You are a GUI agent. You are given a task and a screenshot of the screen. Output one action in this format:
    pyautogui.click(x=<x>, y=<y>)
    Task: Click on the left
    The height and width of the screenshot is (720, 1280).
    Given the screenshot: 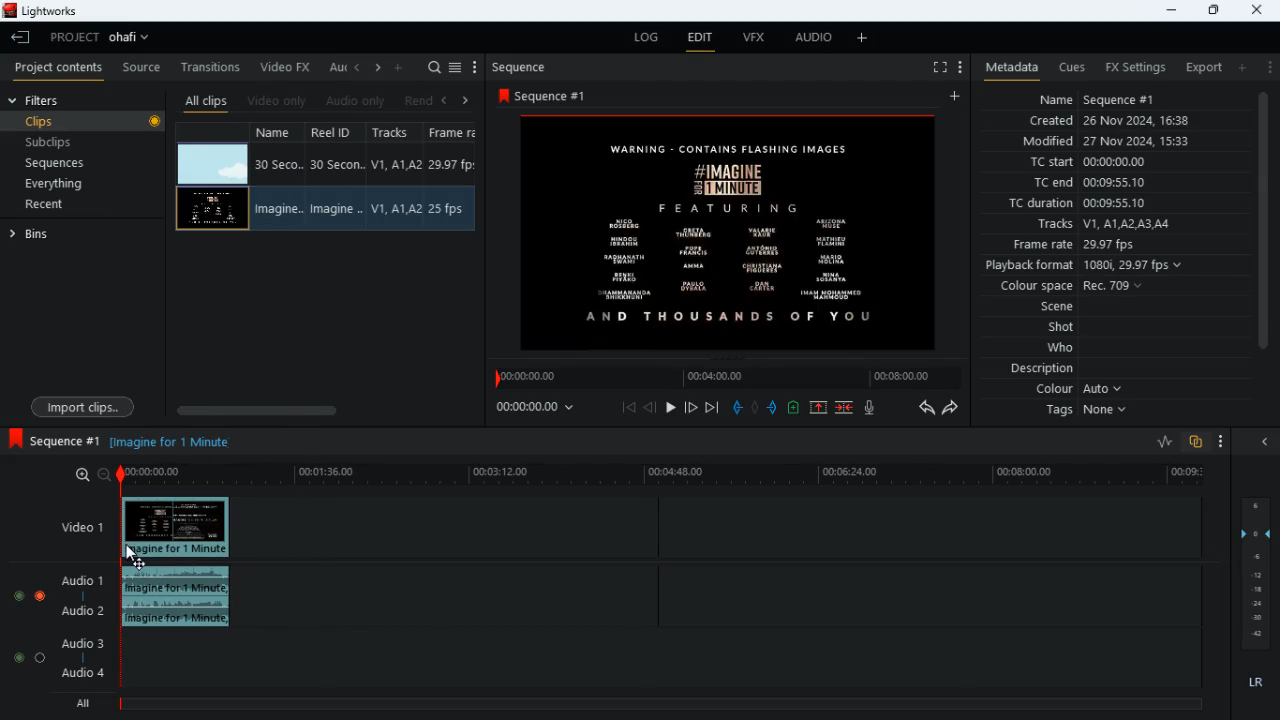 What is the action you would take?
    pyautogui.click(x=450, y=99)
    